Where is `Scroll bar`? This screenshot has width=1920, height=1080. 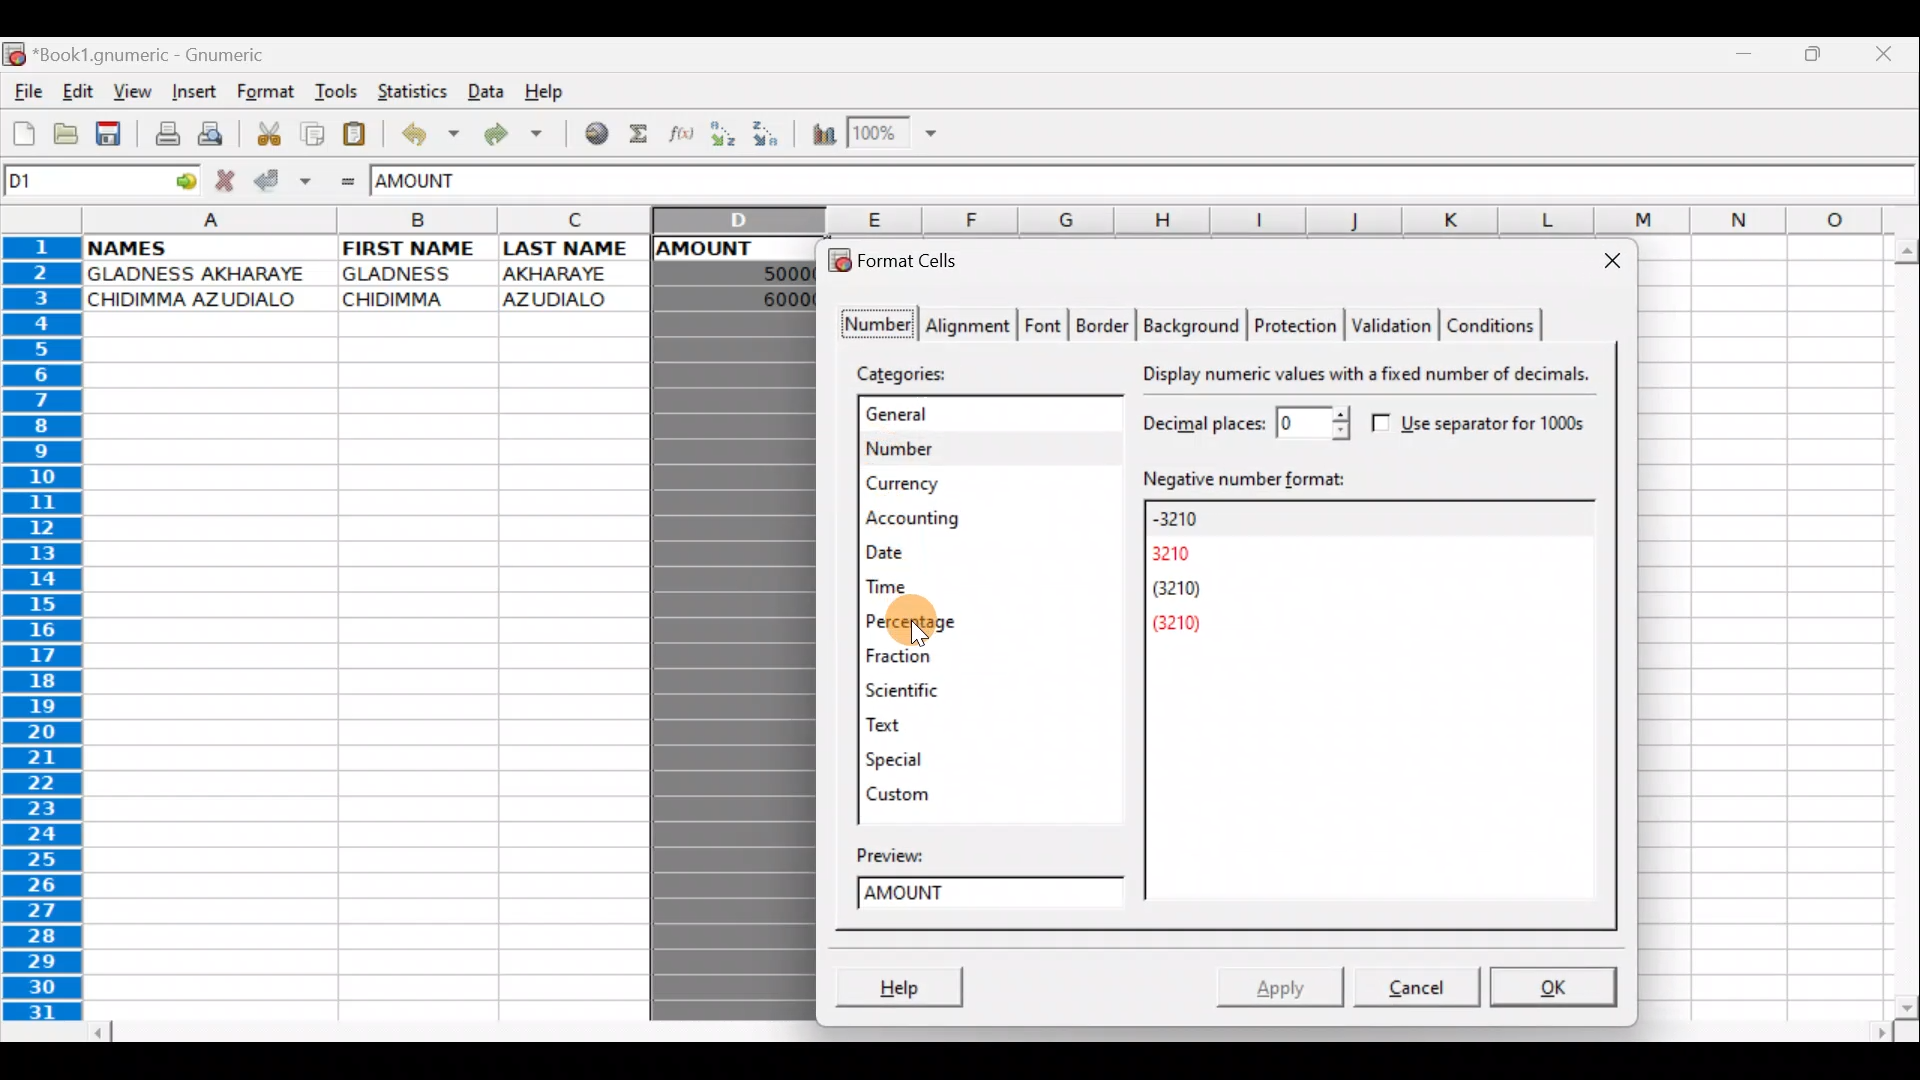 Scroll bar is located at coordinates (983, 1028).